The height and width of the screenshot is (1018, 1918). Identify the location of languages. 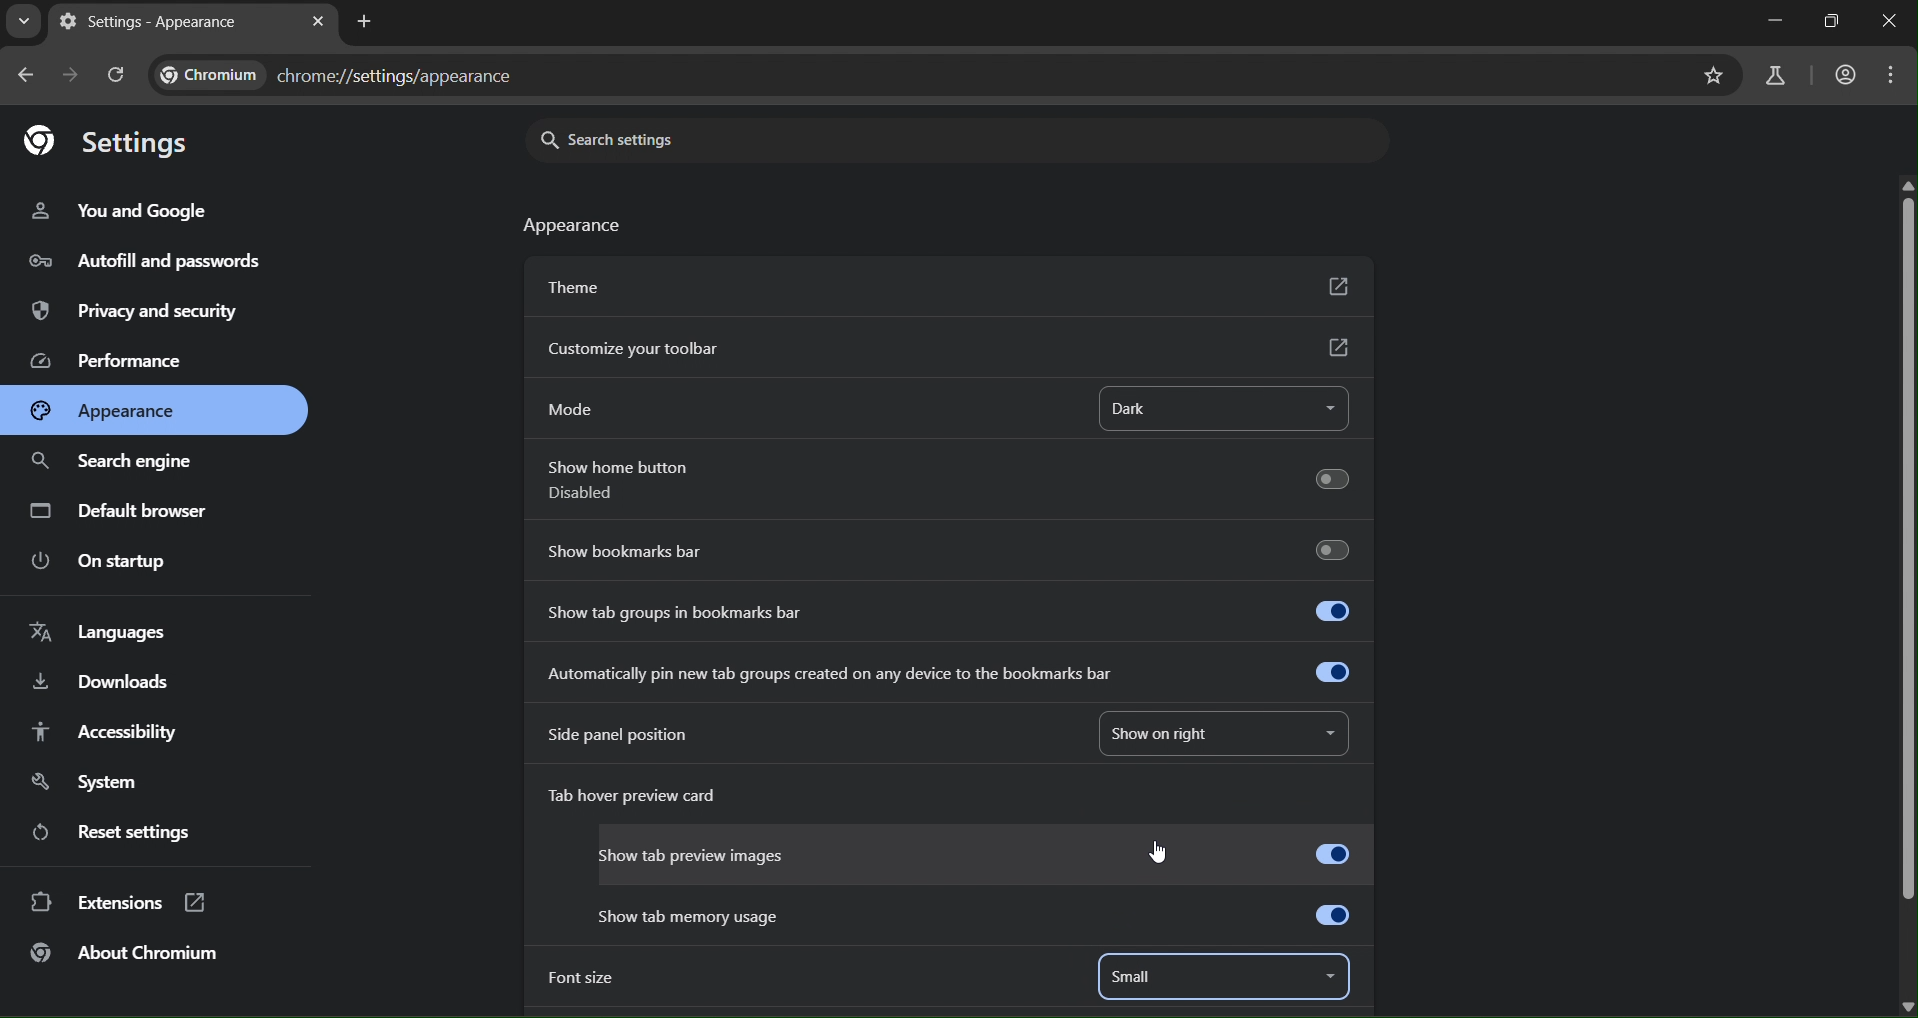
(97, 630).